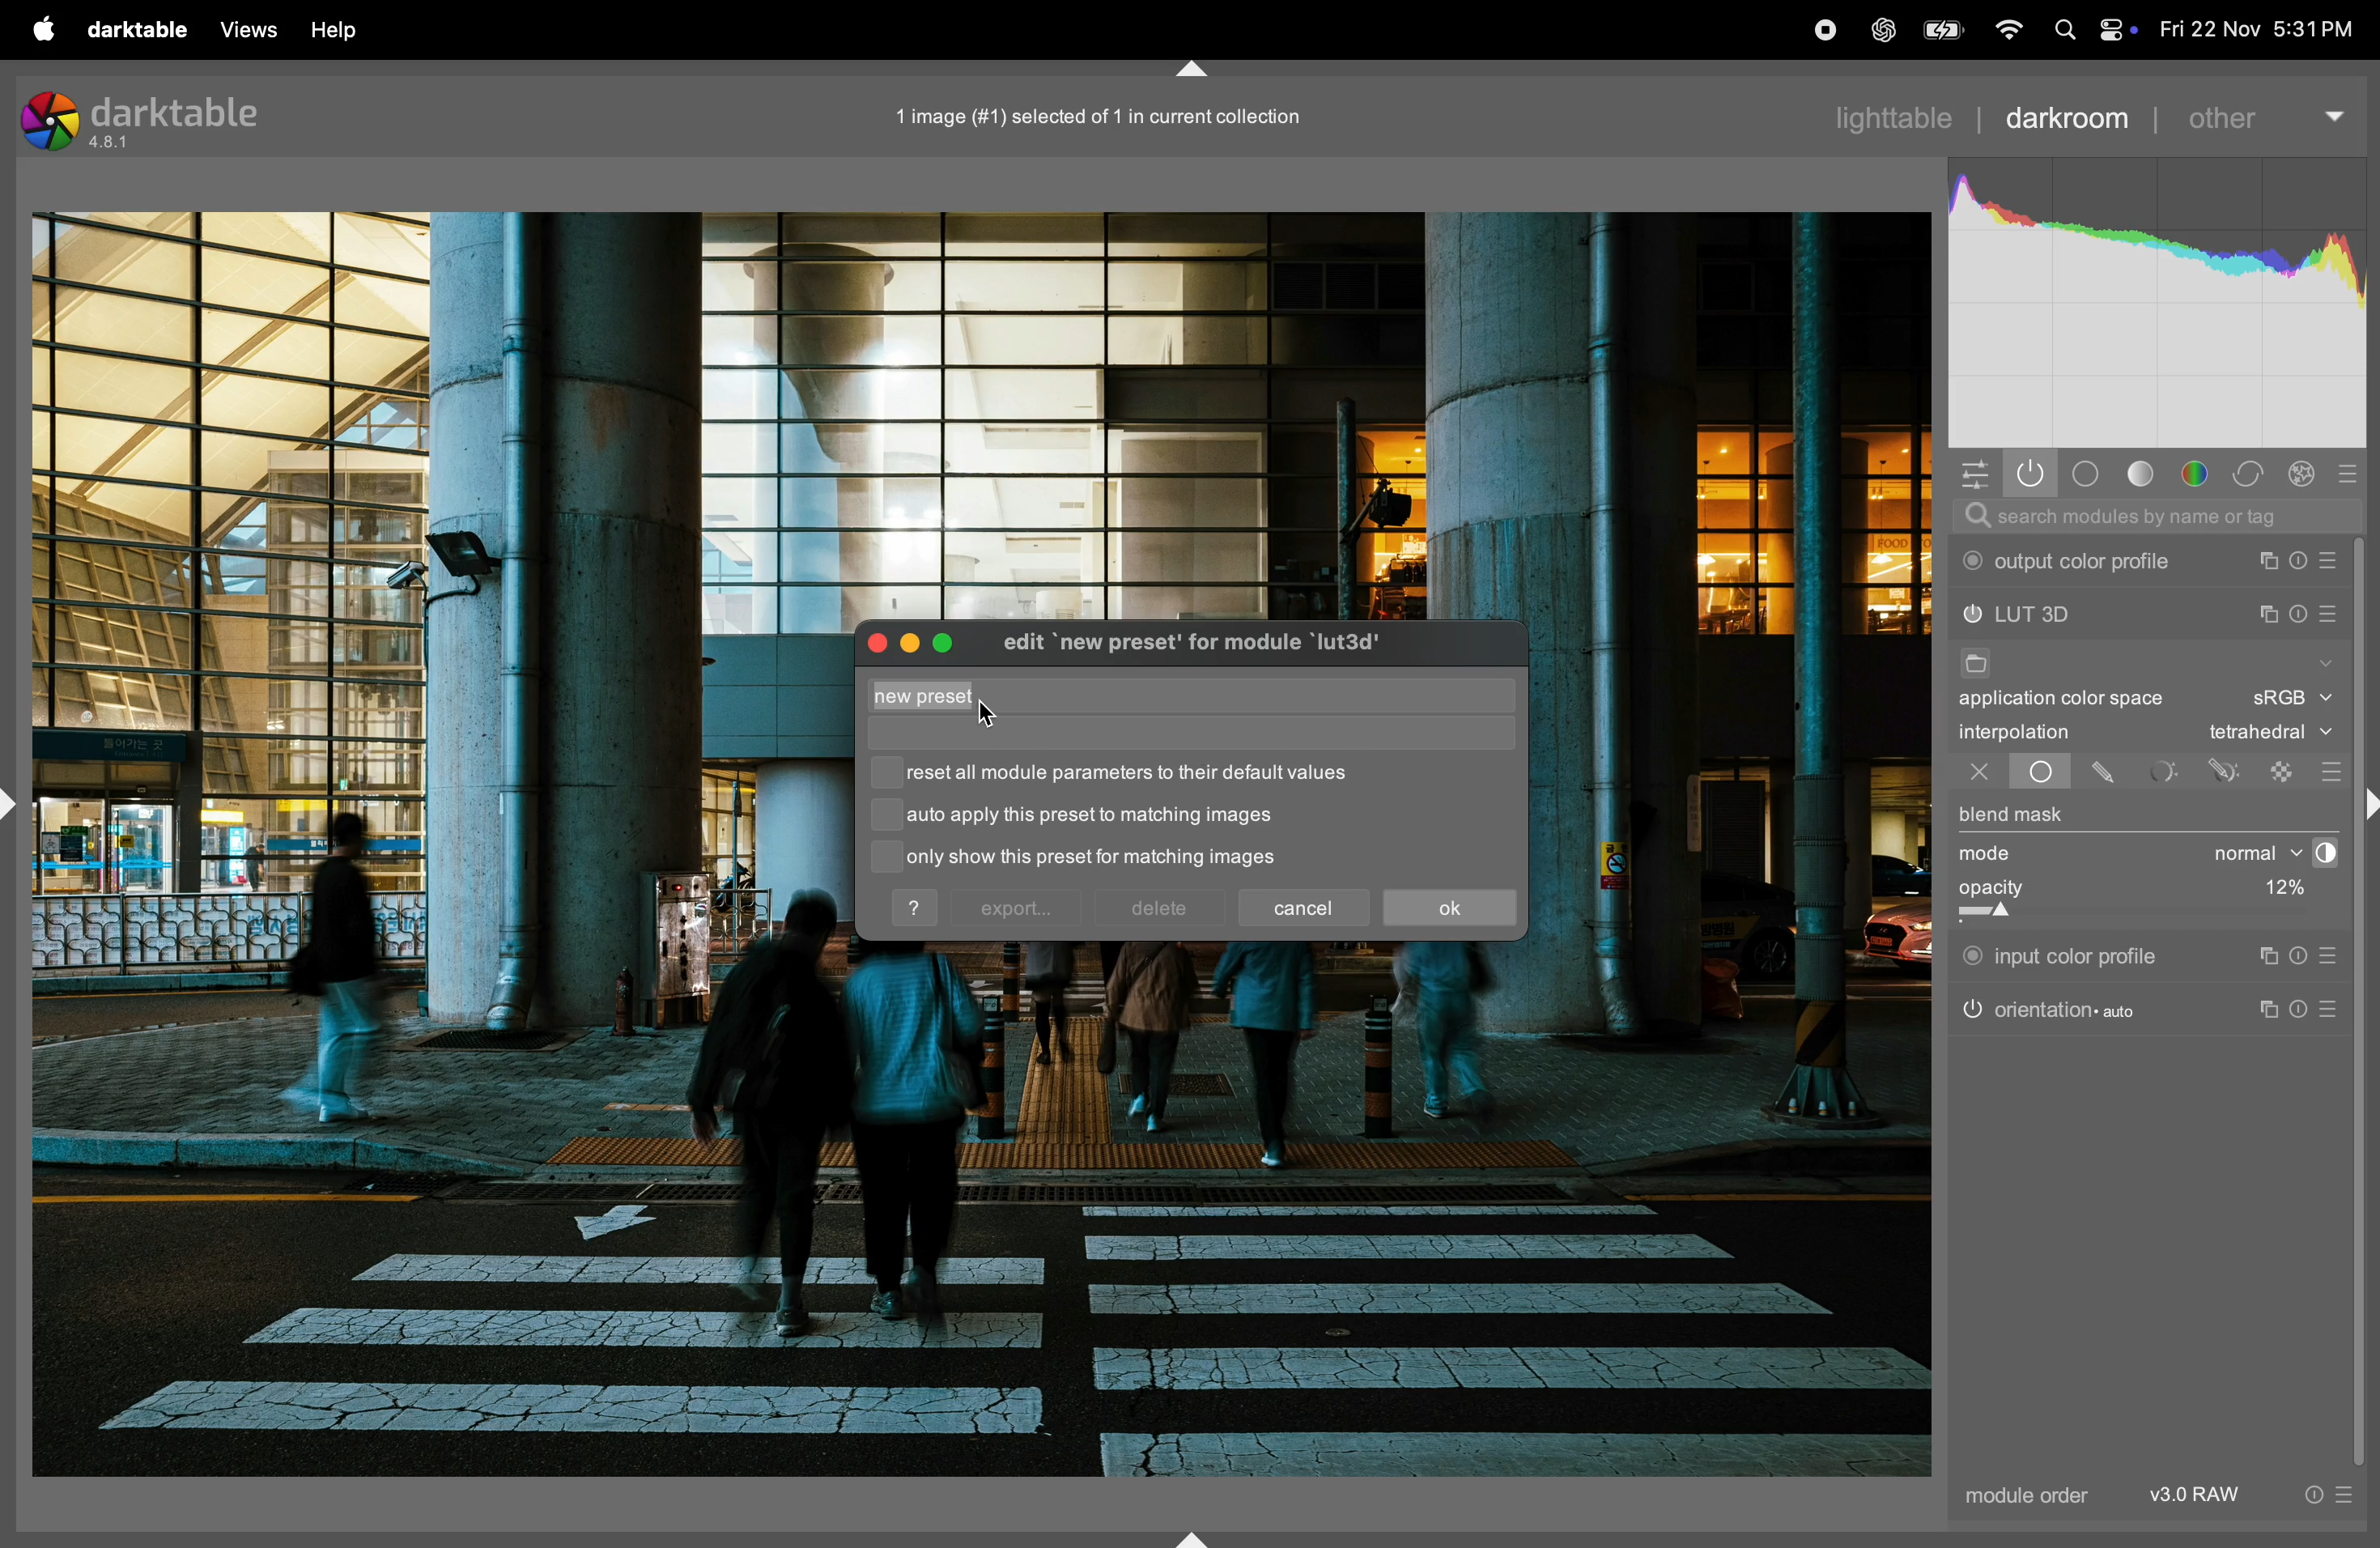 This screenshot has height=1548, width=2380. Describe the element at coordinates (2334, 561) in the screenshot. I see `presets` at that location.